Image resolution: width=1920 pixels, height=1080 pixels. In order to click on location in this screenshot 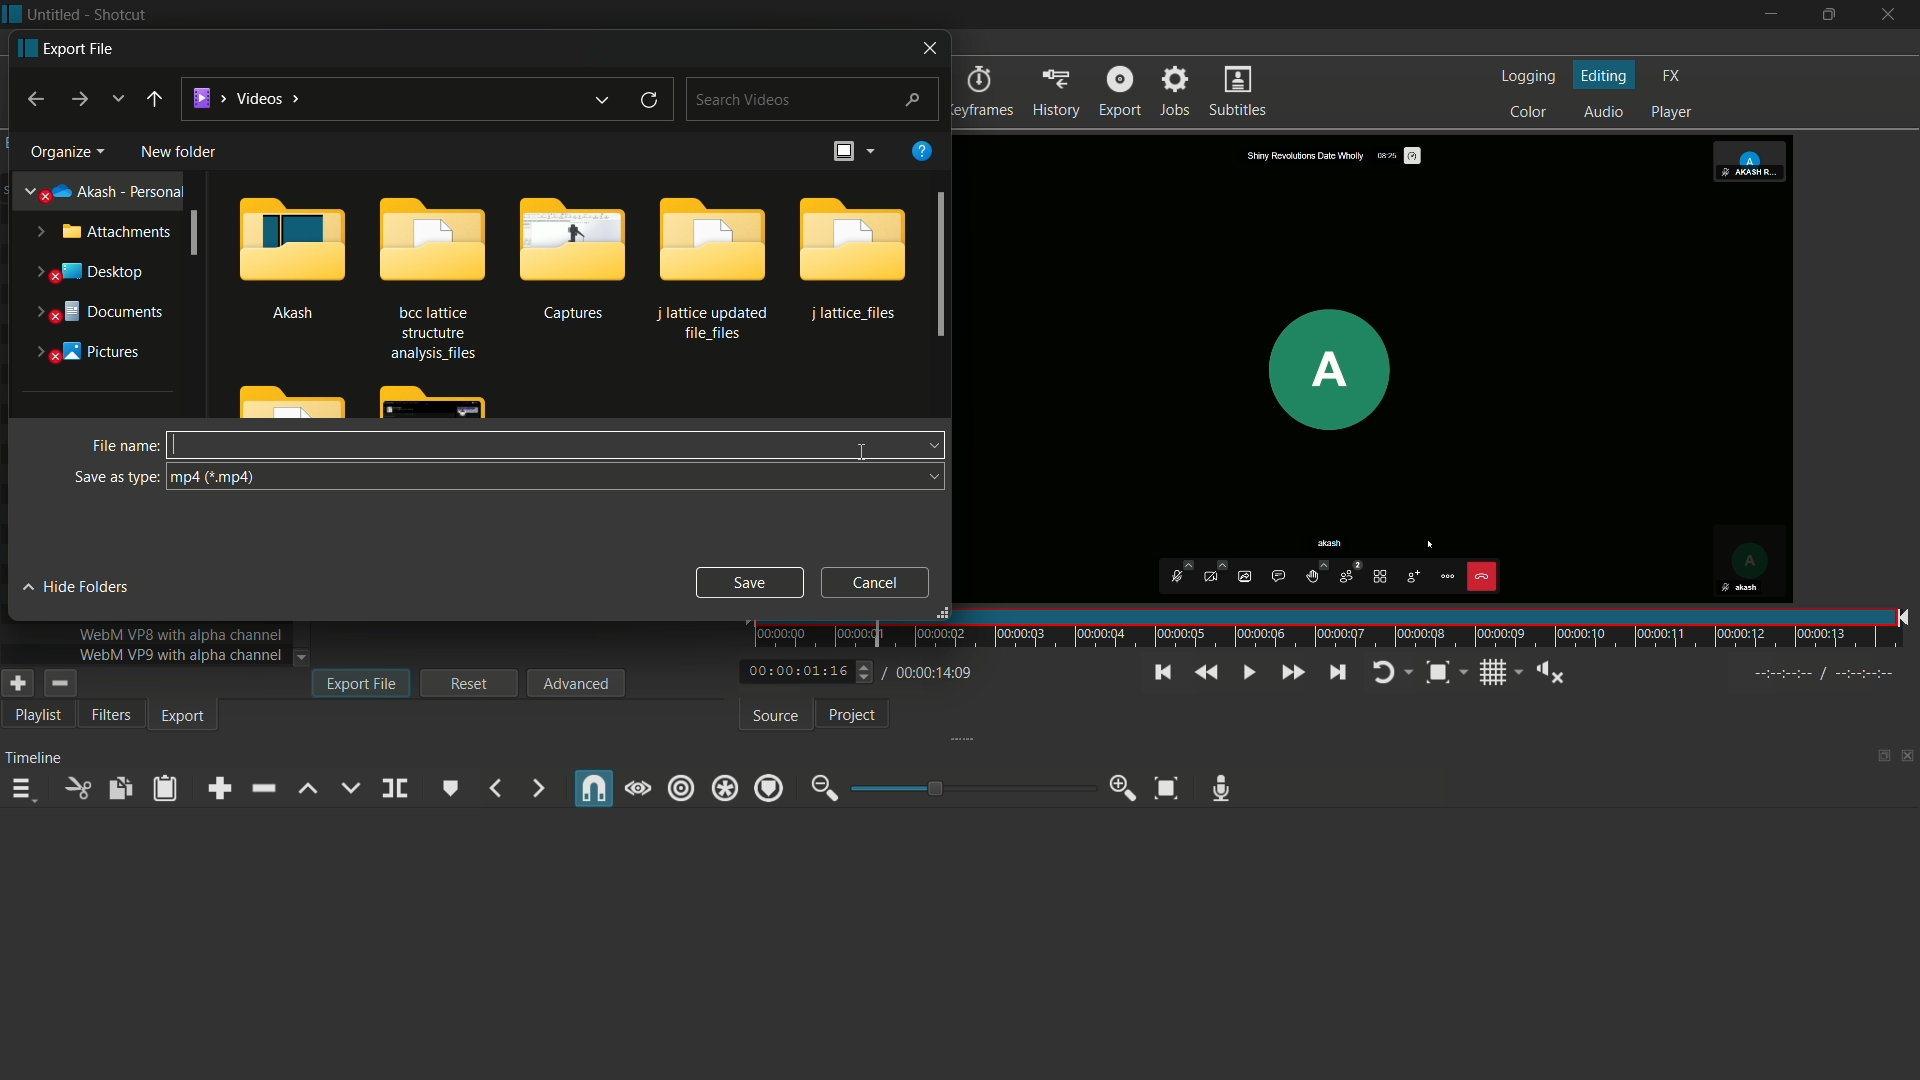, I will do `click(248, 98)`.